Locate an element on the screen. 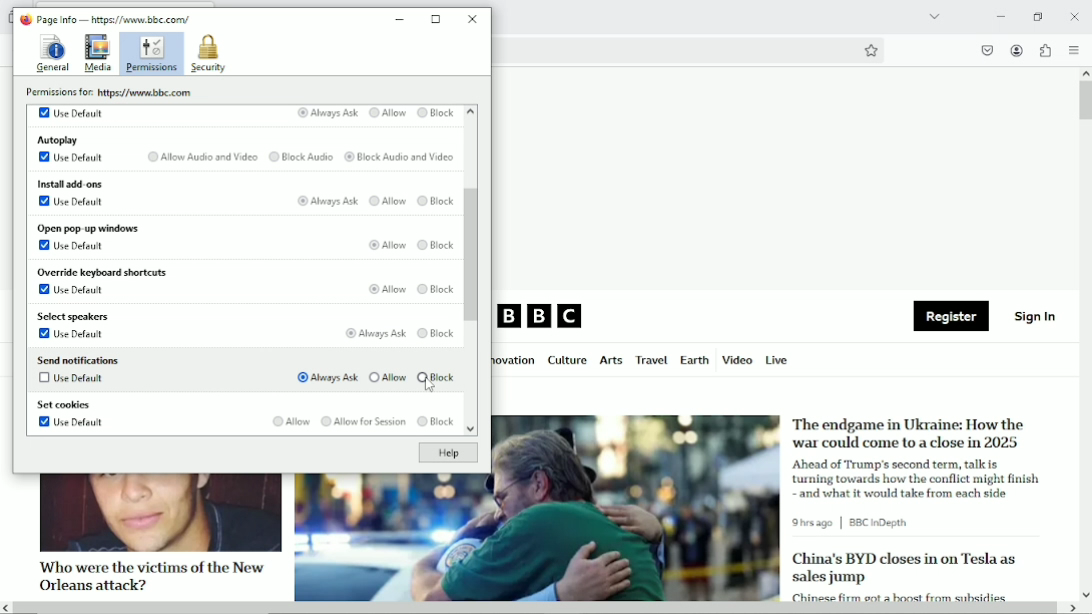  Allow audio and video is located at coordinates (200, 157).